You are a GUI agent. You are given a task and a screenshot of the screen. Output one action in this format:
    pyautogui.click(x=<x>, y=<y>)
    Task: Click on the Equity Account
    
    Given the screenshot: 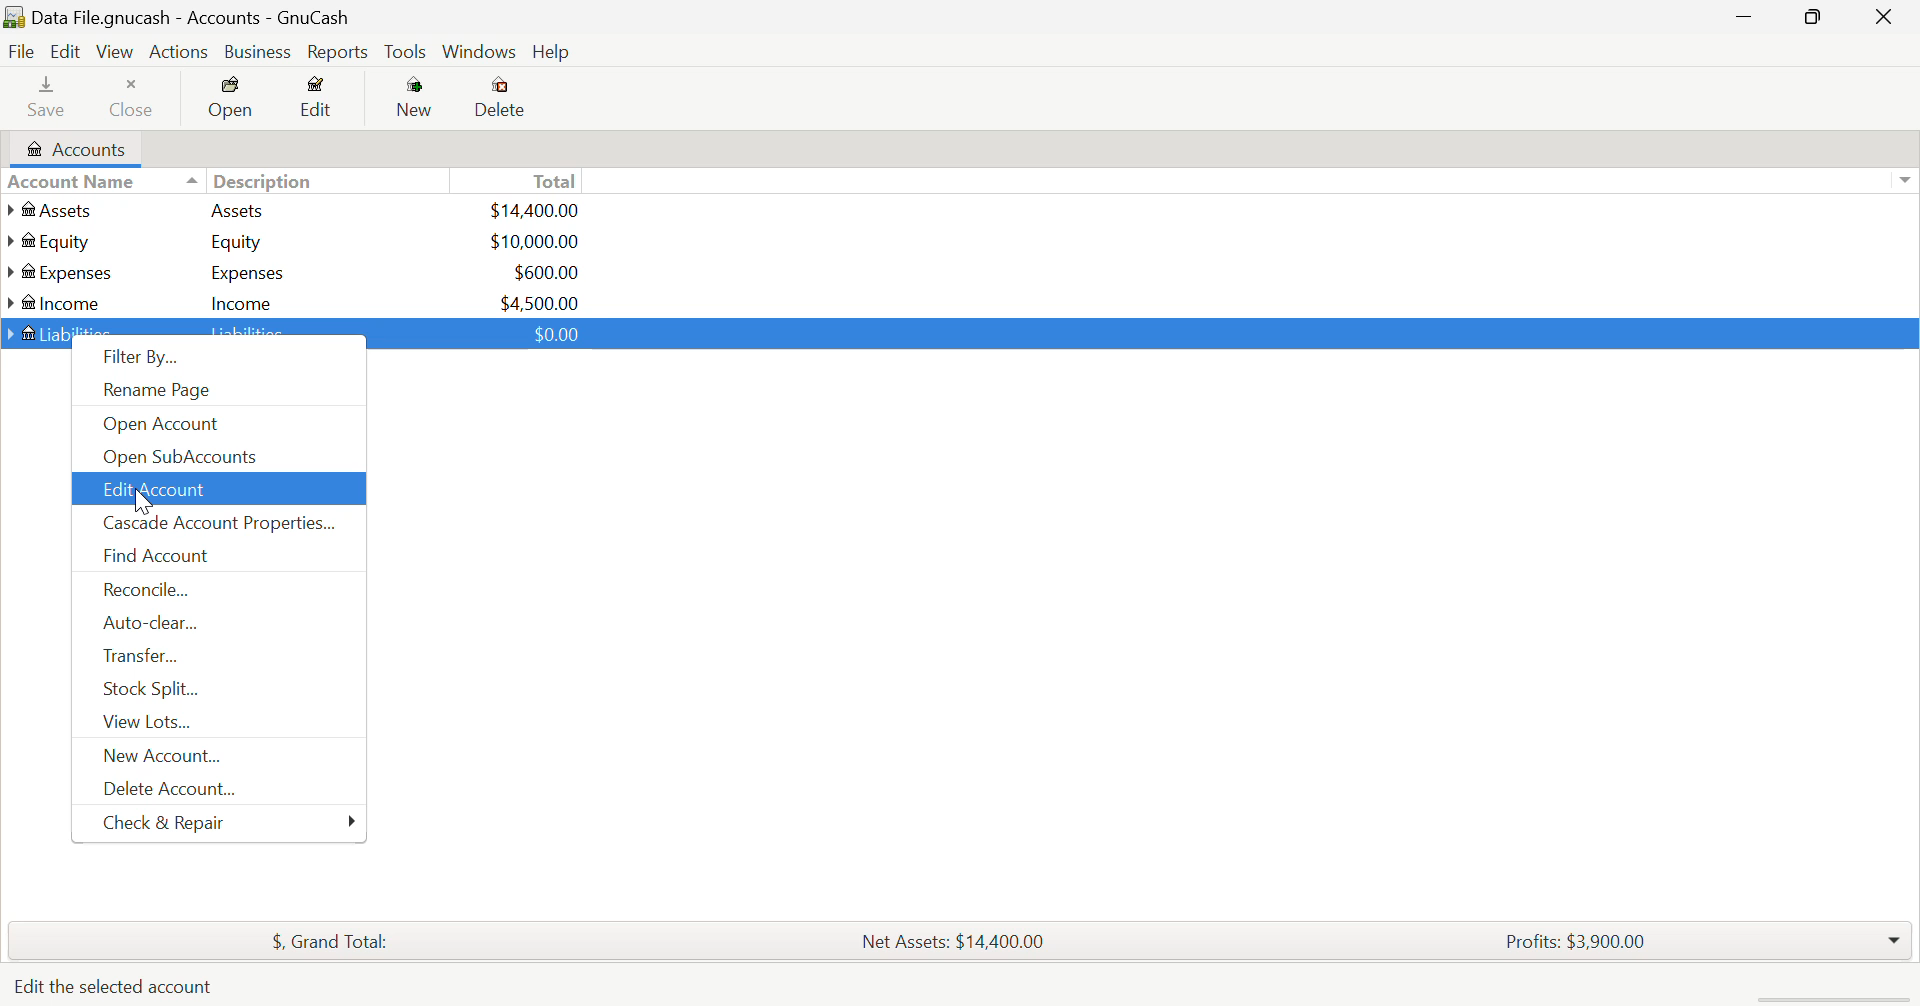 What is the action you would take?
    pyautogui.click(x=55, y=237)
    